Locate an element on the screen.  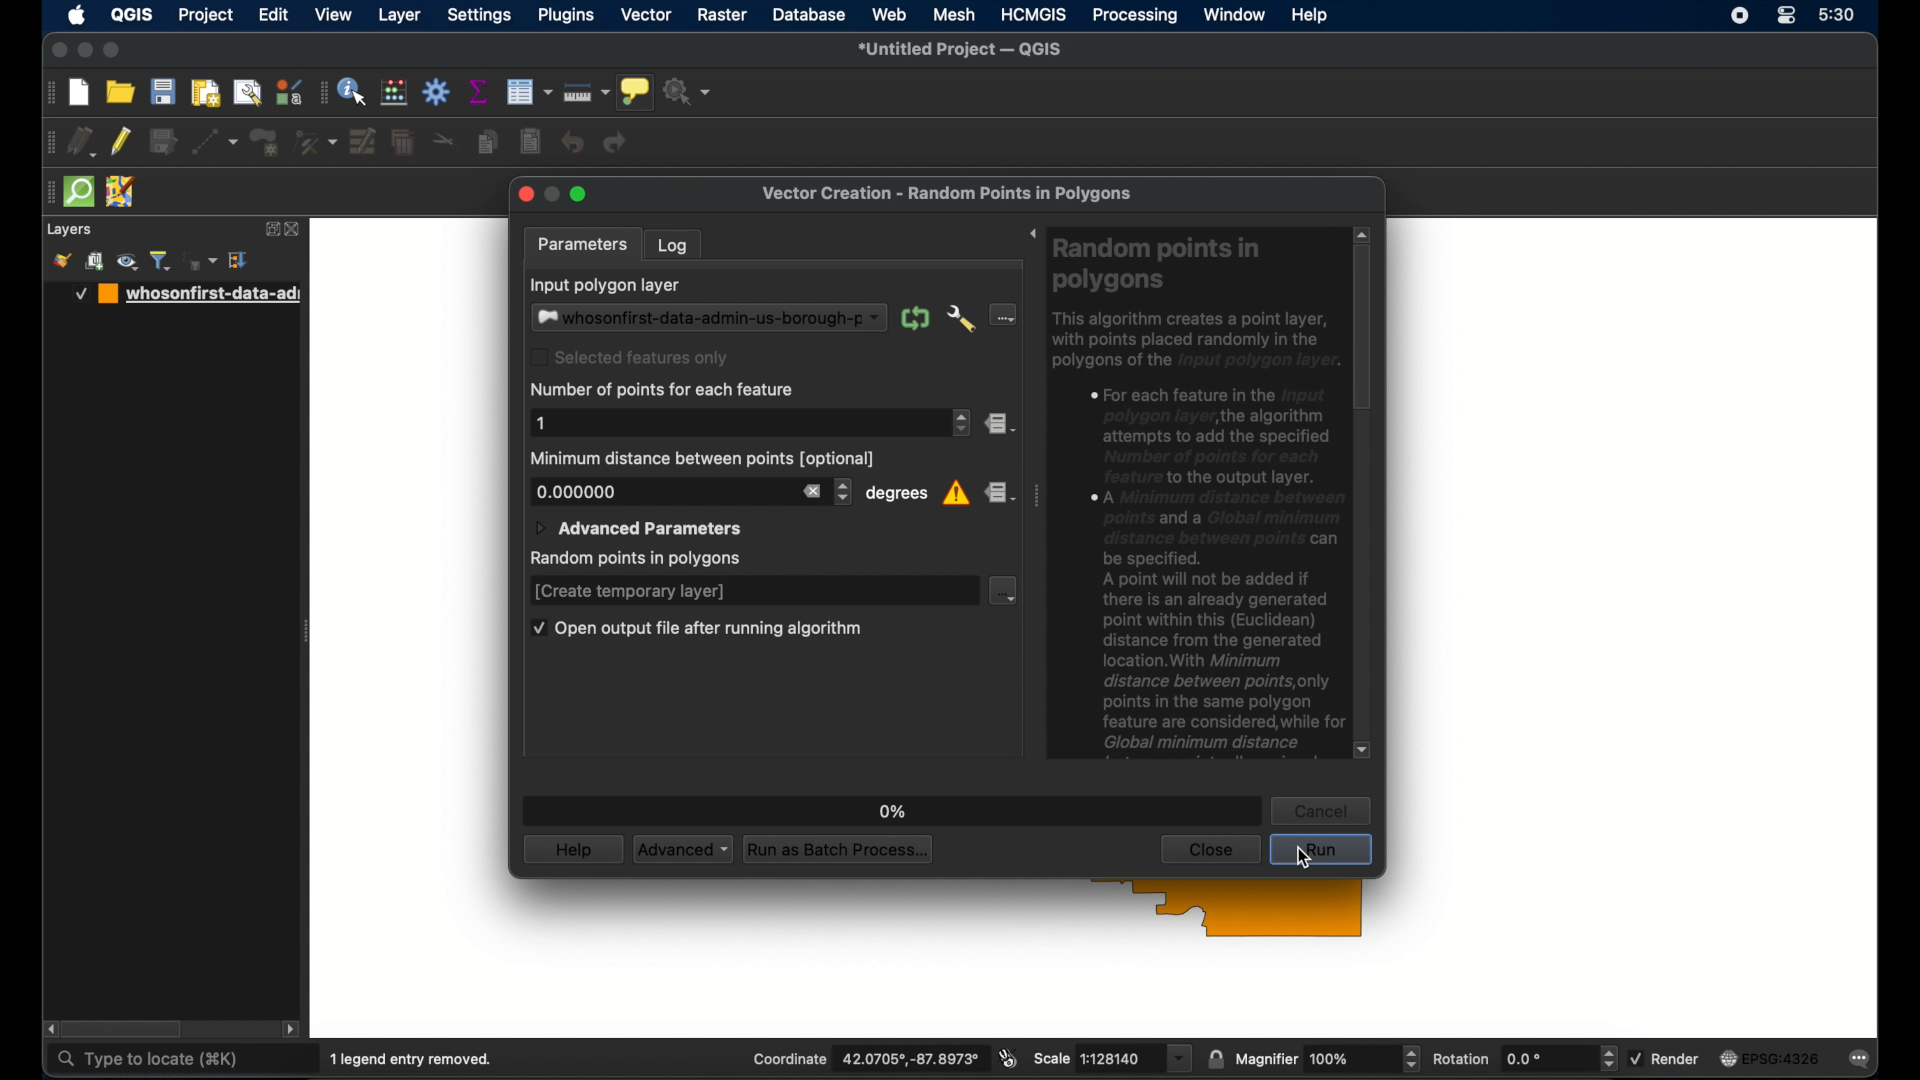
stepper buttons is located at coordinates (960, 422).